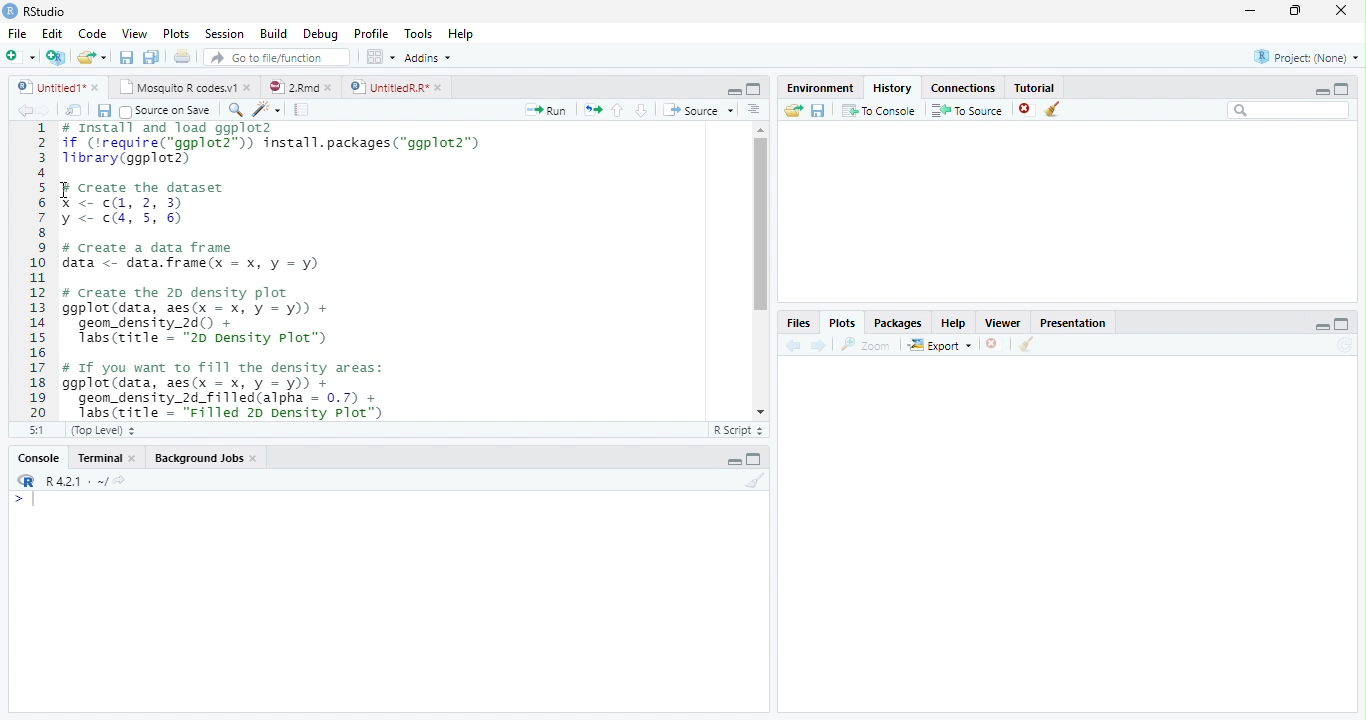  What do you see at coordinates (427, 57) in the screenshot?
I see `Addins` at bounding box center [427, 57].